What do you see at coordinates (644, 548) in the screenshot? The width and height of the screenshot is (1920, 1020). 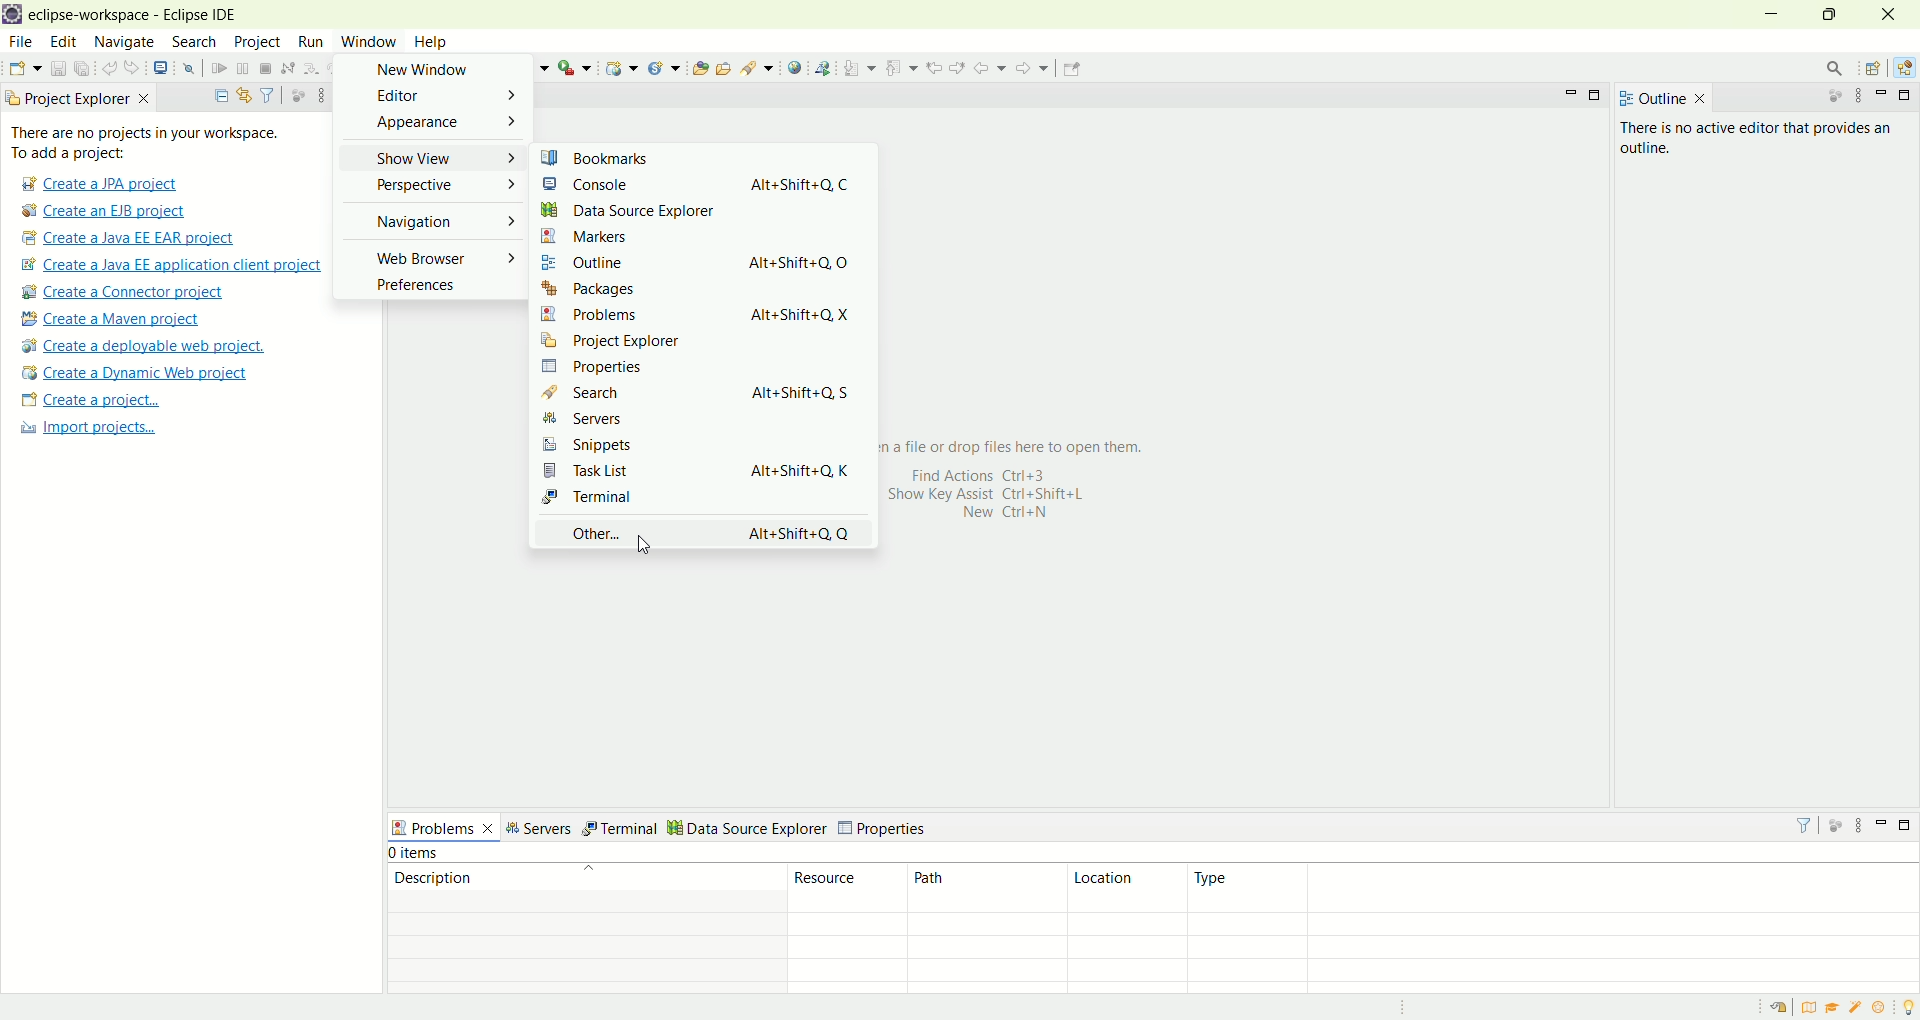 I see `cursor` at bounding box center [644, 548].